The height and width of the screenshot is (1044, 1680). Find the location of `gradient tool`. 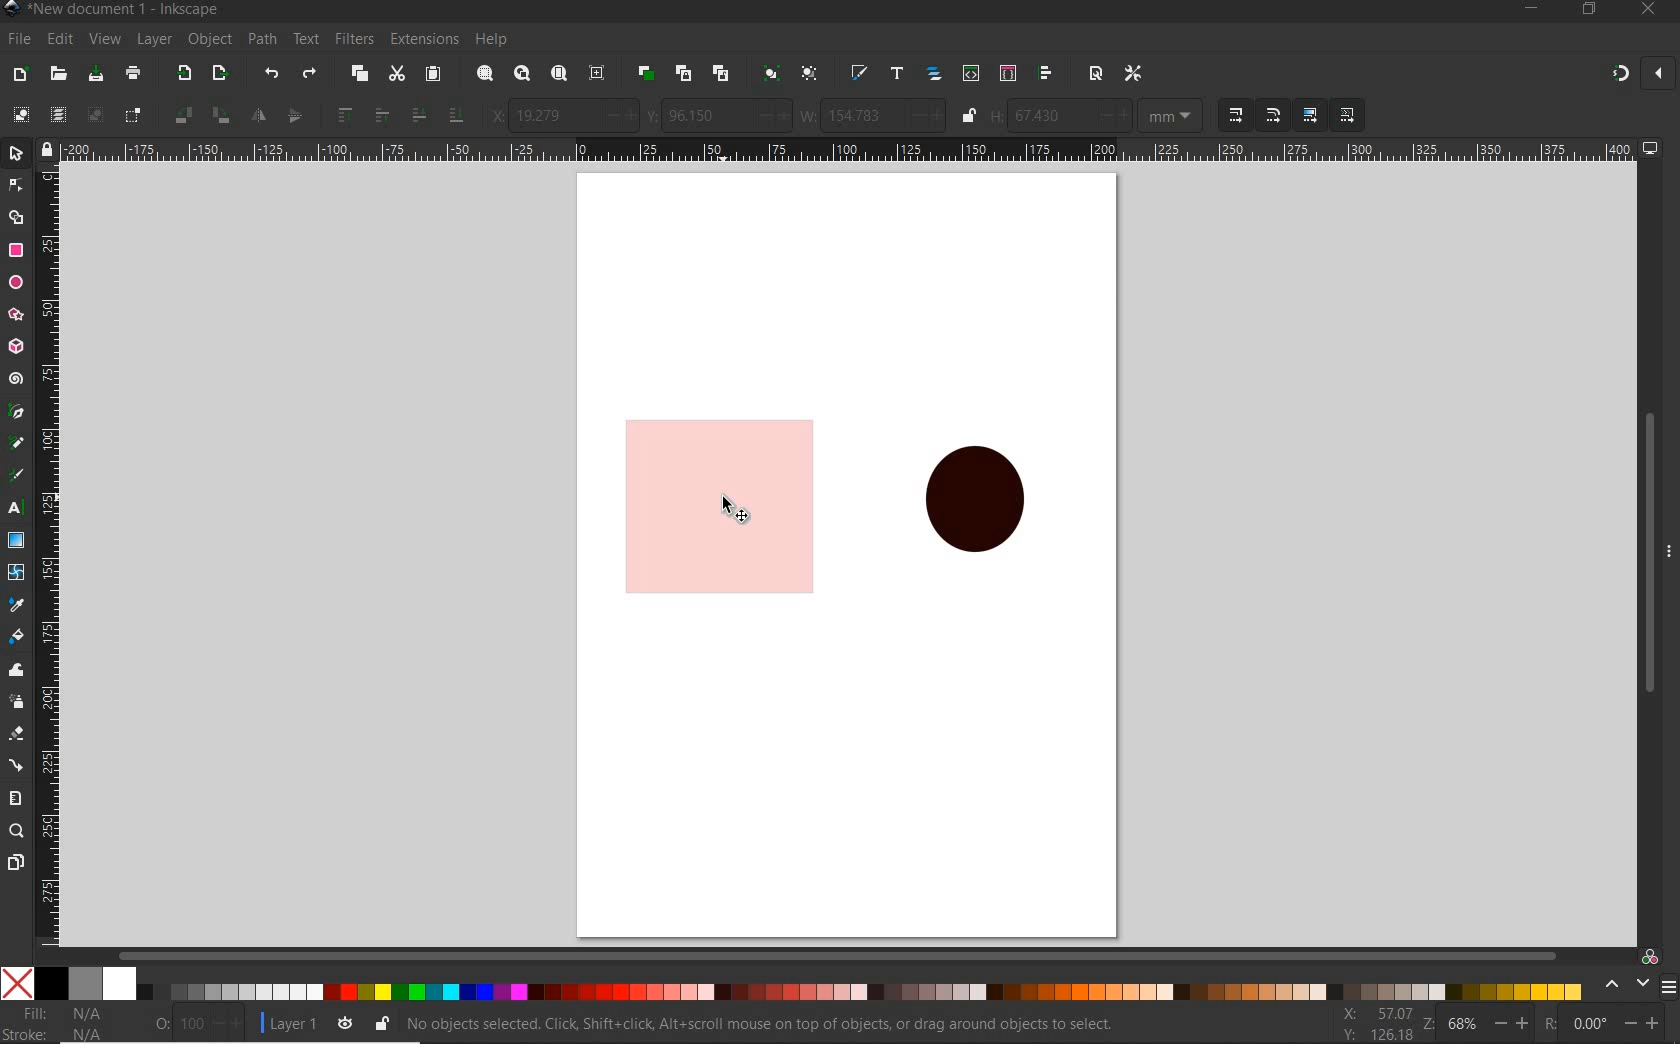

gradient tool is located at coordinates (17, 539).